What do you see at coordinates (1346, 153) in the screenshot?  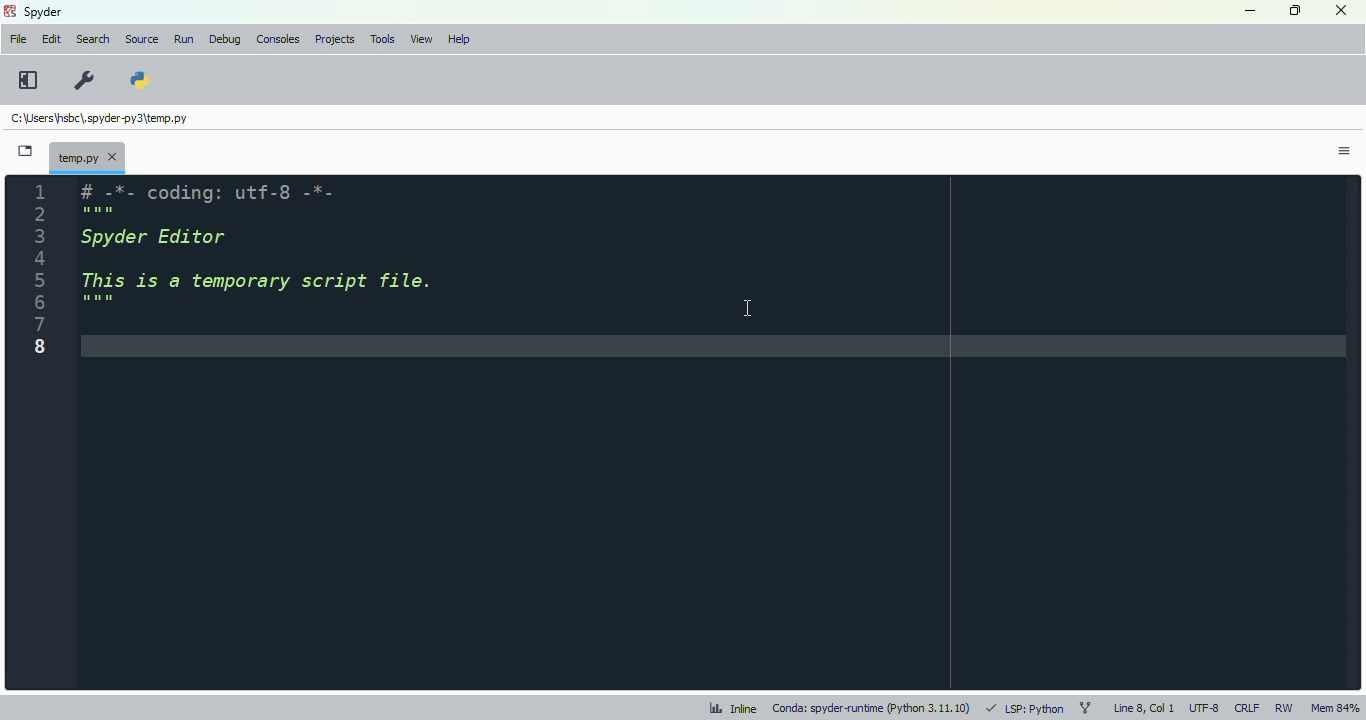 I see `options` at bounding box center [1346, 153].